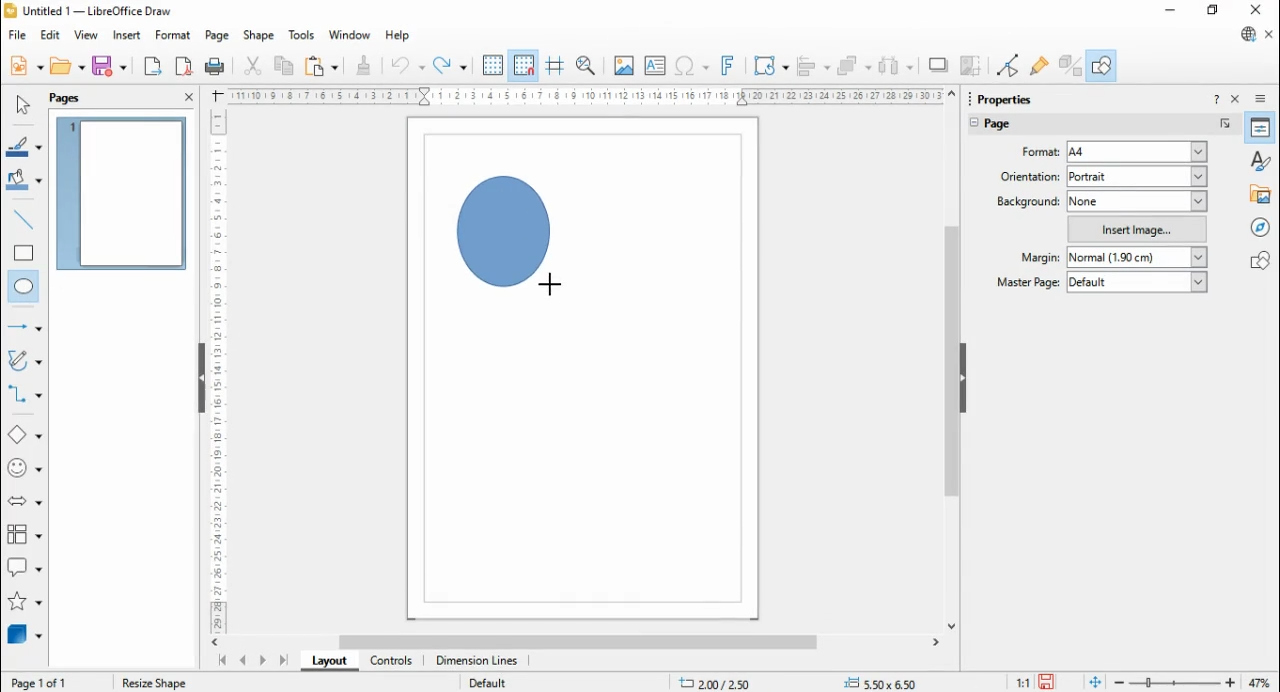 Image resolution: width=1280 pixels, height=692 pixels. Describe the element at coordinates (126, 36) in the screenshot. I see `insert` at that location.